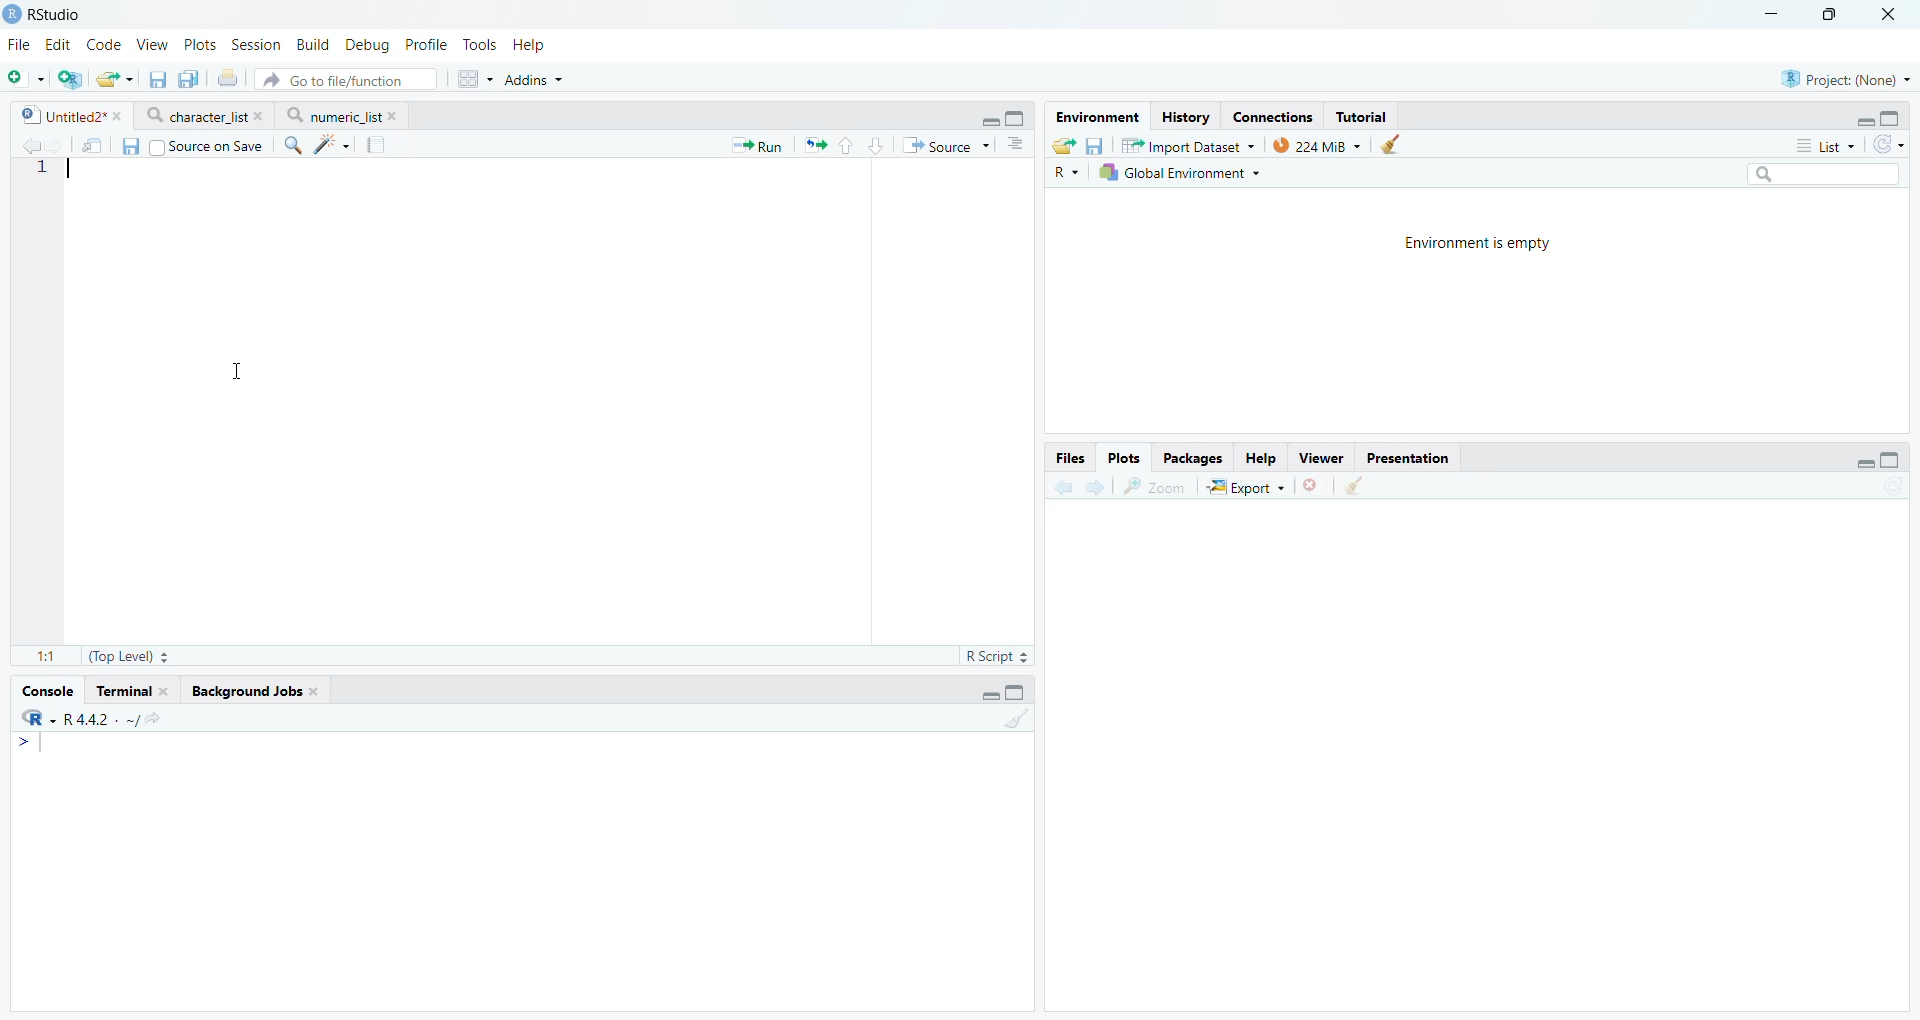  Describe the element at coordinates (1065, 172) in the screenshot. I see `R` at that location.